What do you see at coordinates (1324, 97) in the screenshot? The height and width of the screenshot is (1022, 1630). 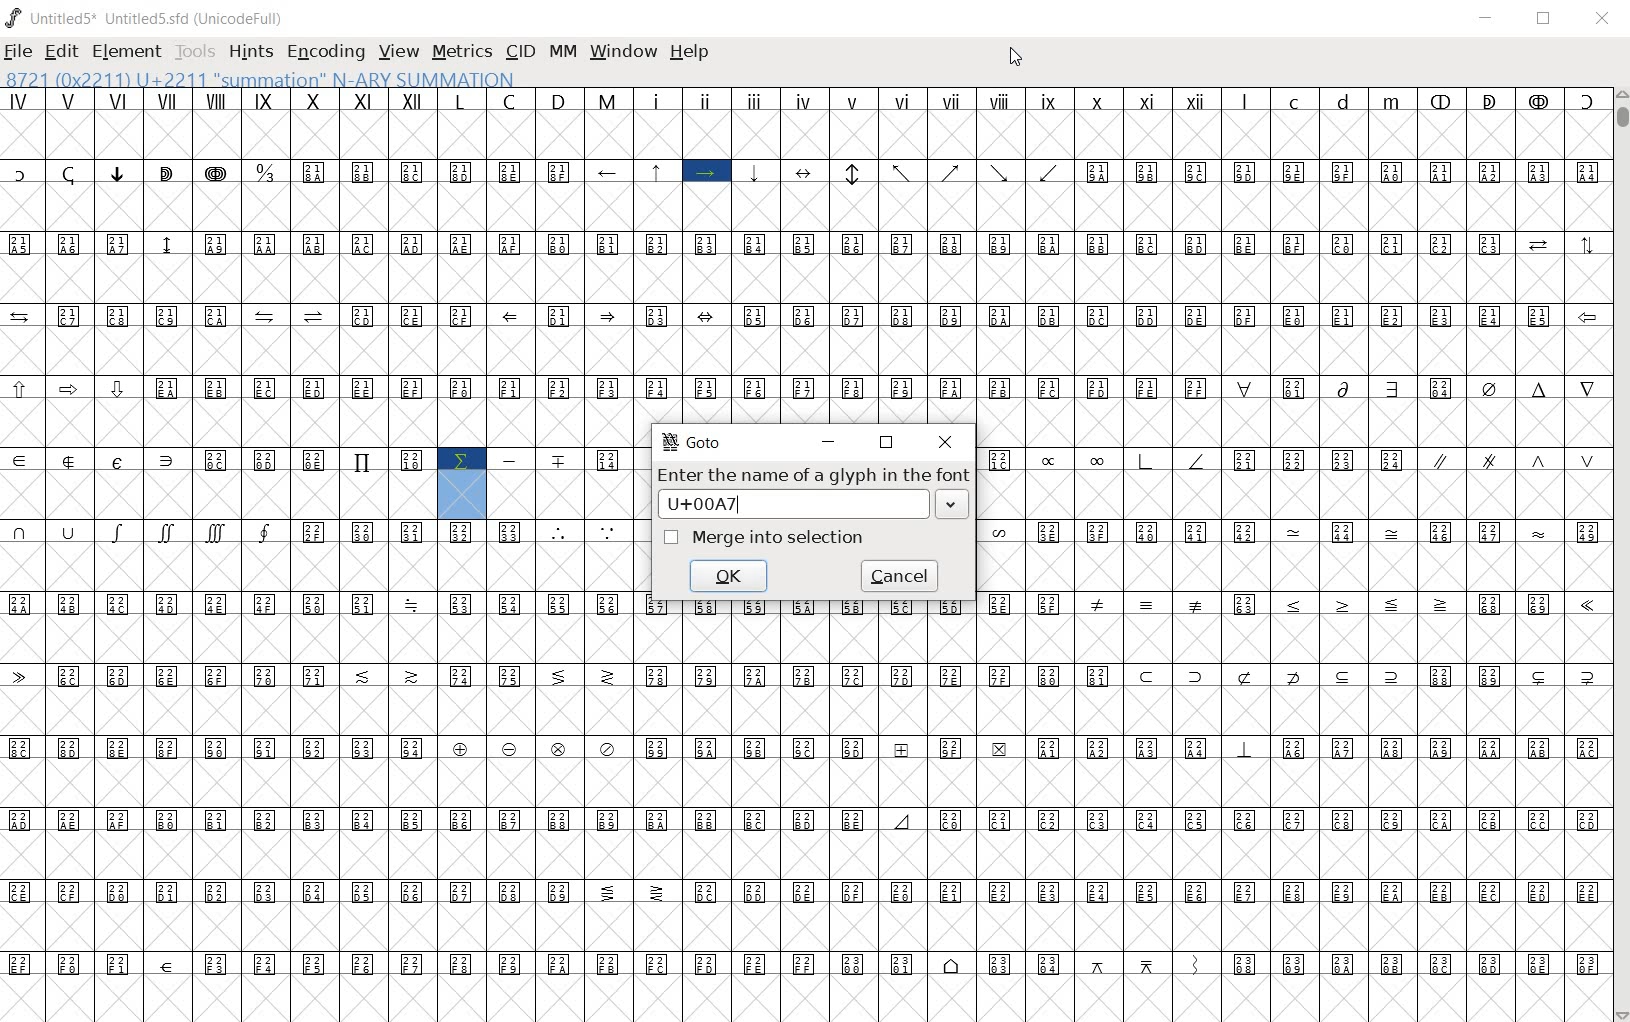 I see `small letters l c d m` at bounding box center [1324, 97].